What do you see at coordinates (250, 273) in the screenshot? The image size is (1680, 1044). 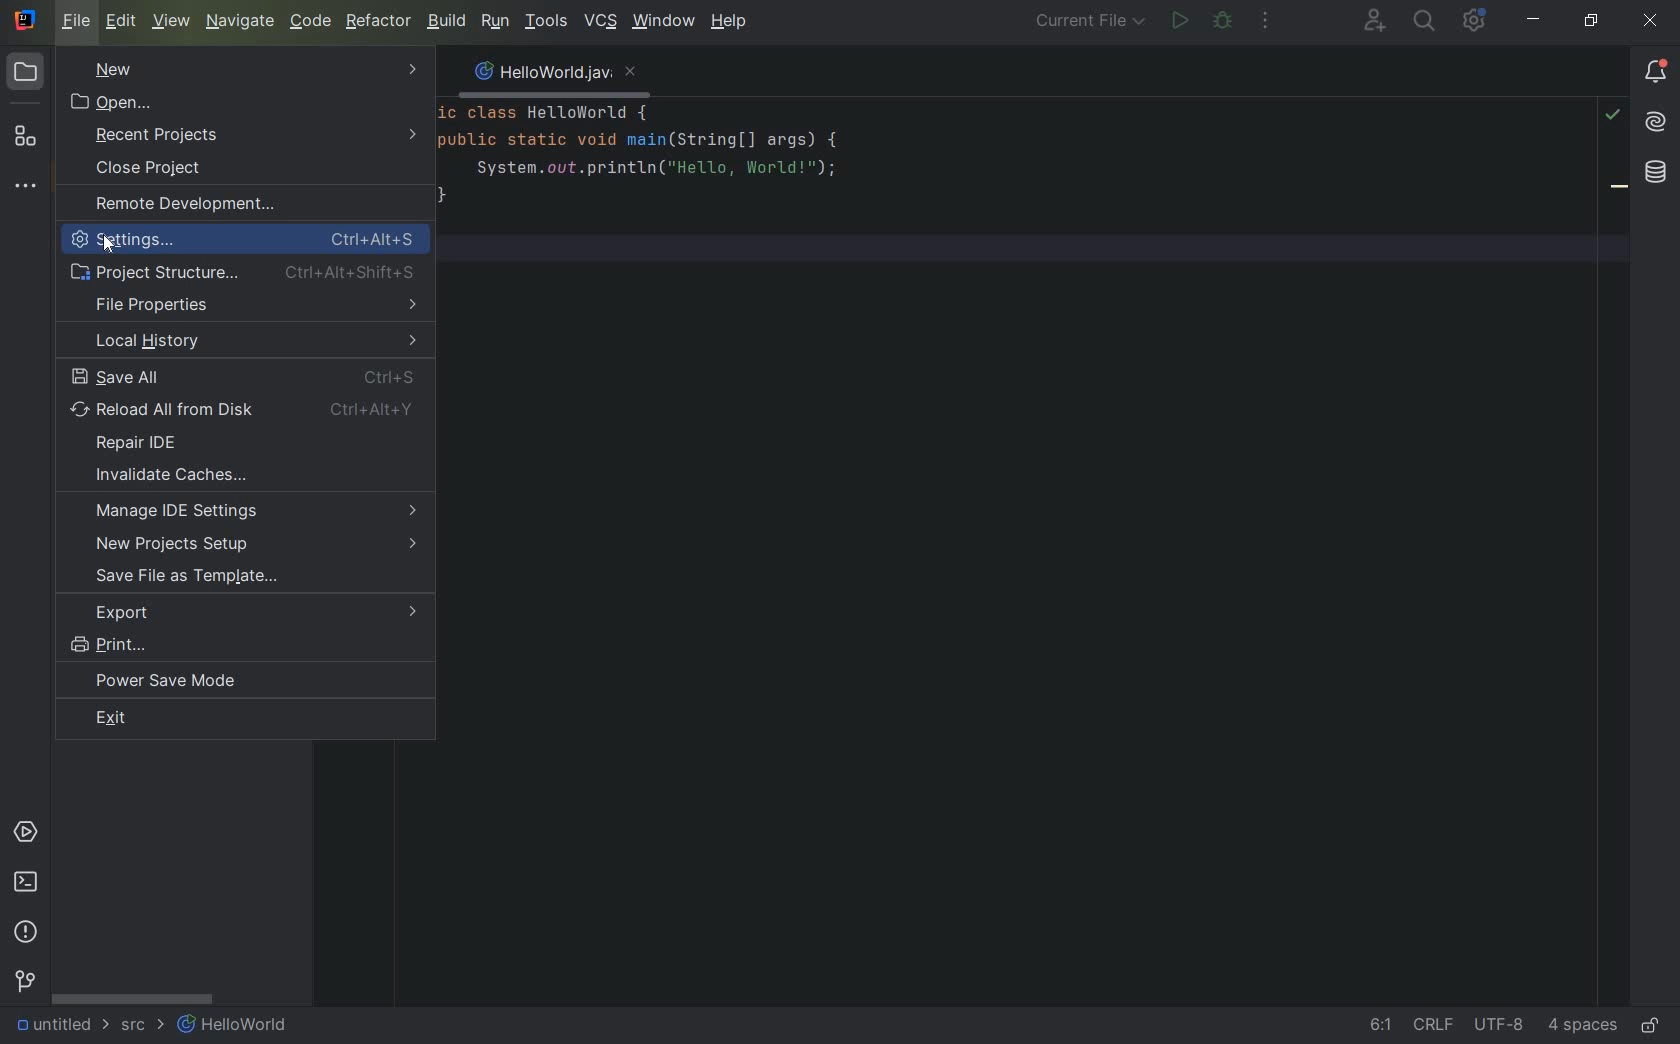 I see `project structure` at bounding box center [250, 273].